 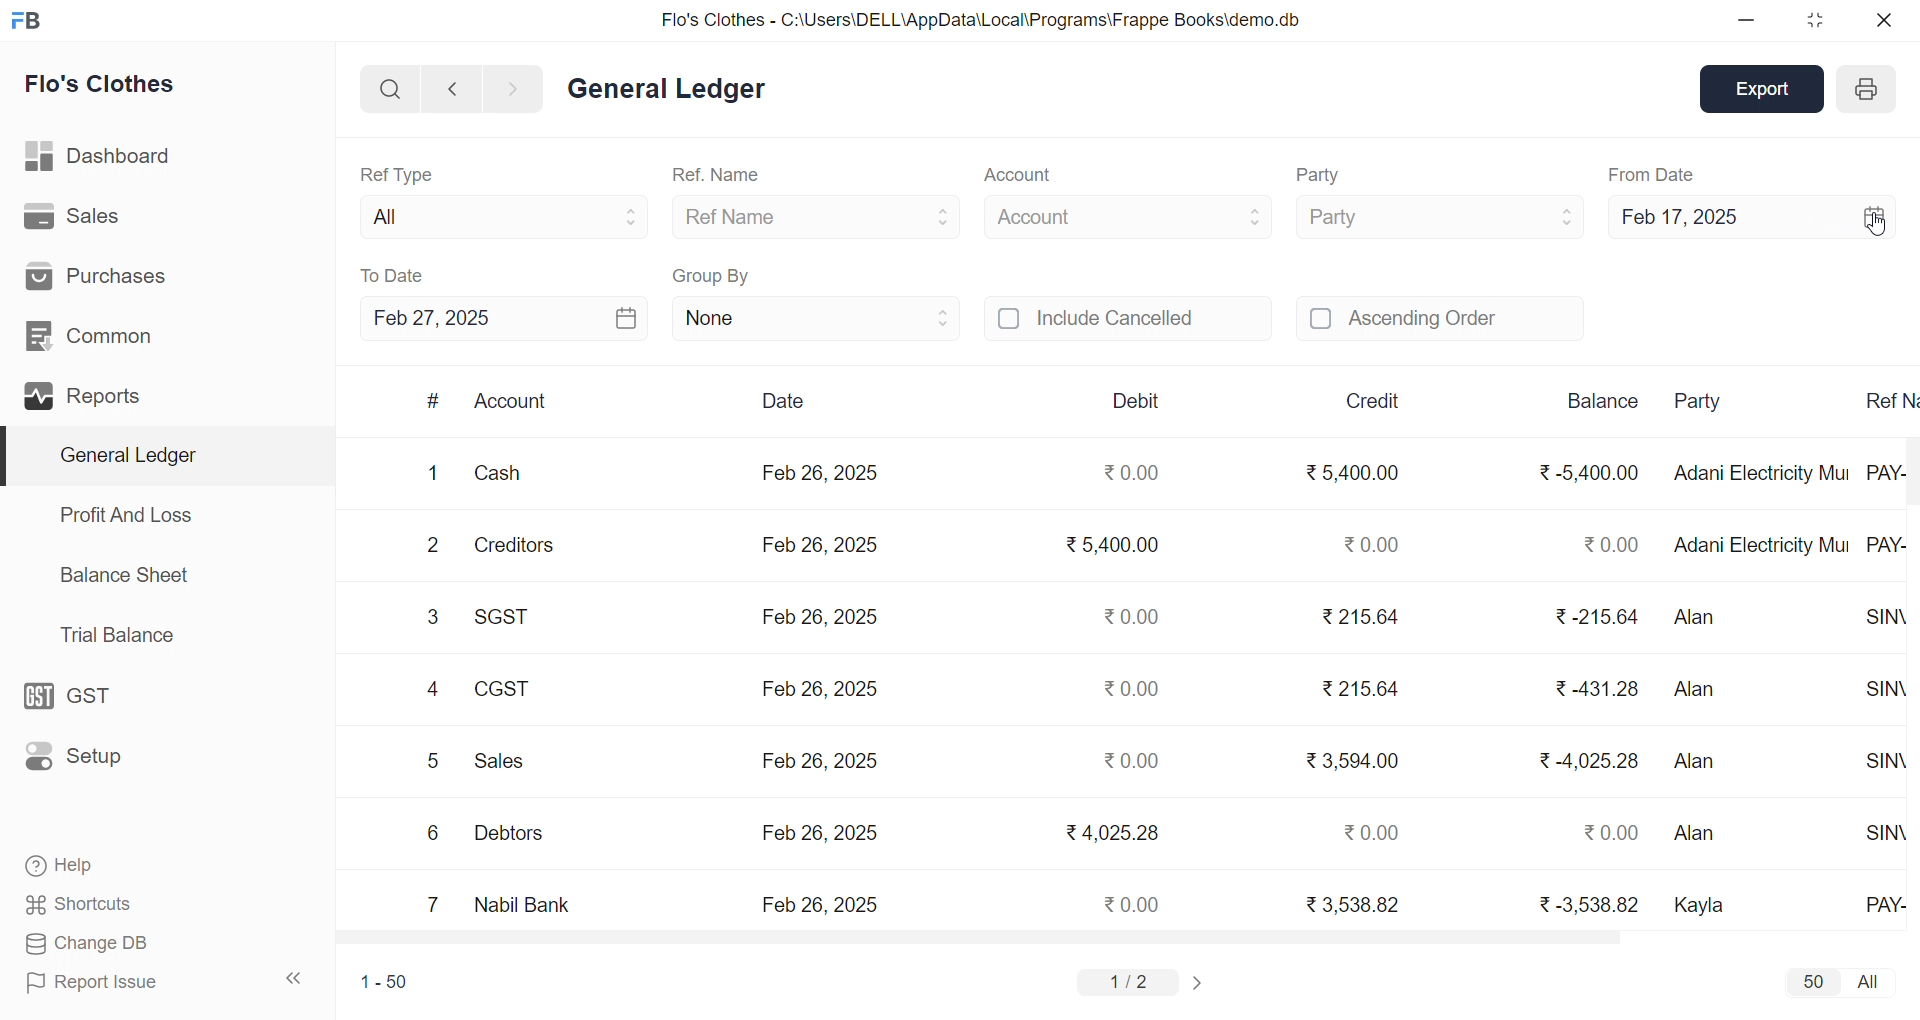 What do you see at coordinates (388, 87) in the screenshot?
I see `SEARCH` at bounding box center [388, 87].